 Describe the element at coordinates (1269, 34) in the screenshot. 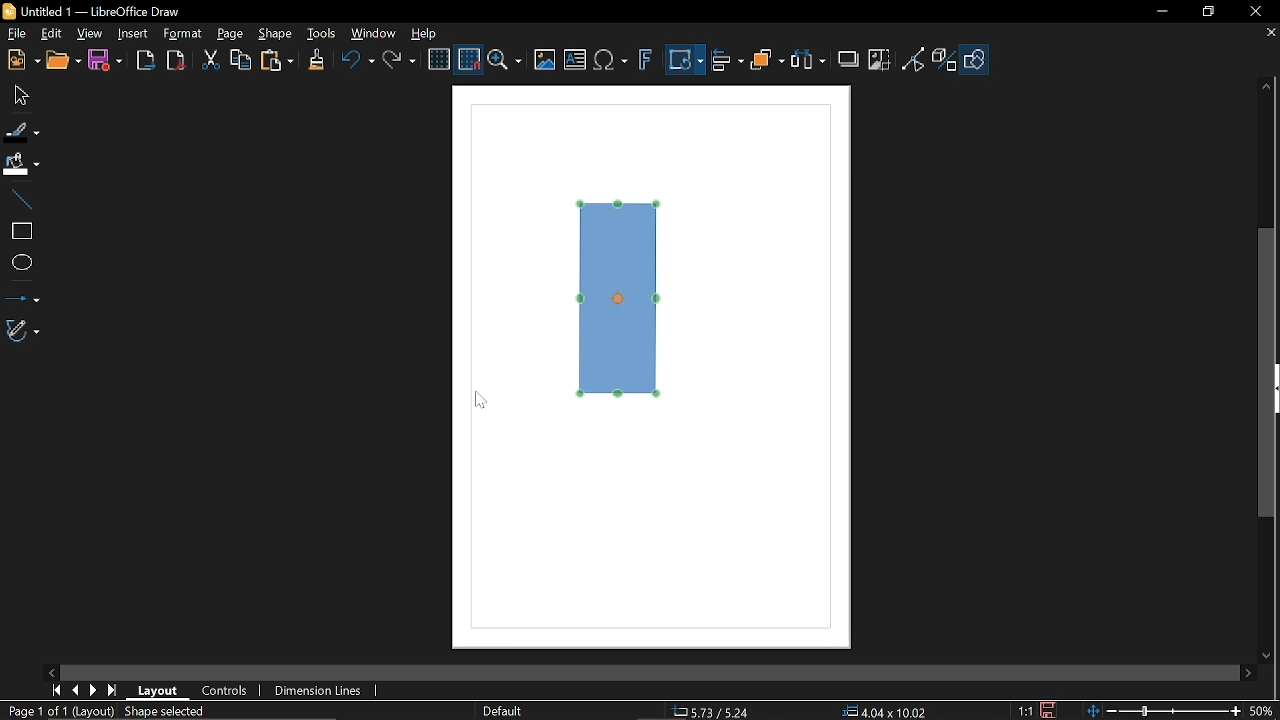

I see `Close tab` at that location.